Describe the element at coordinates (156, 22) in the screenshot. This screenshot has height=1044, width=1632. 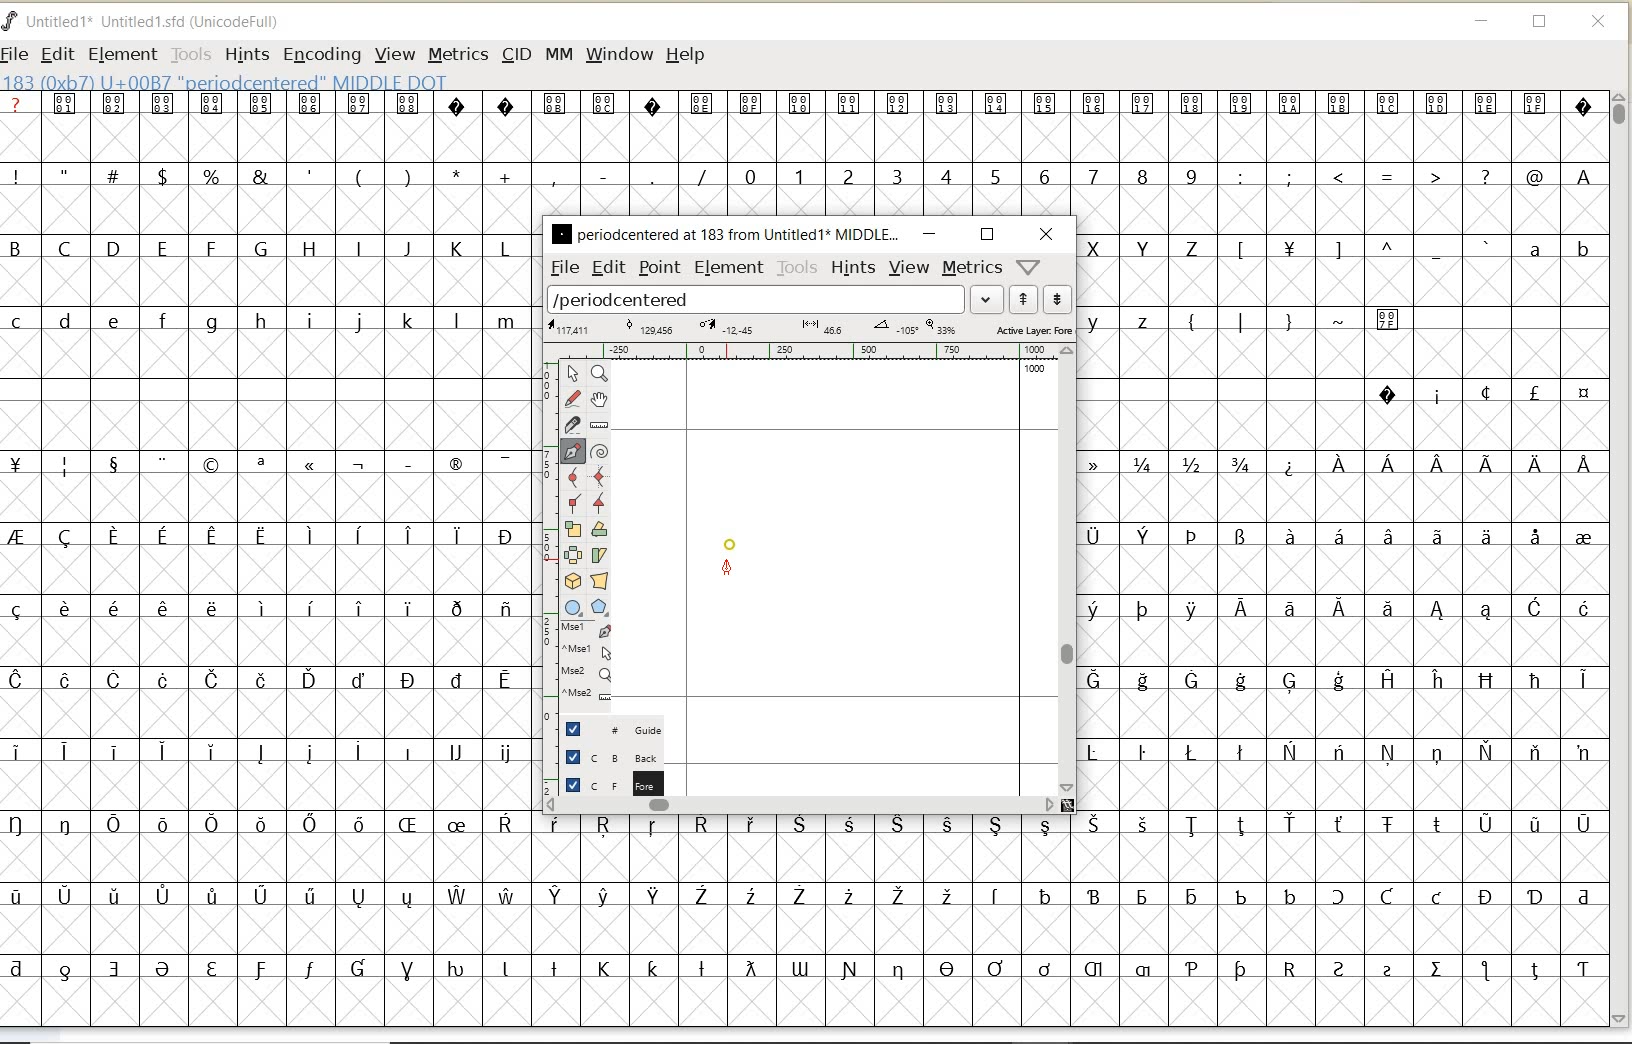
I see `FONT NAME` at that location.